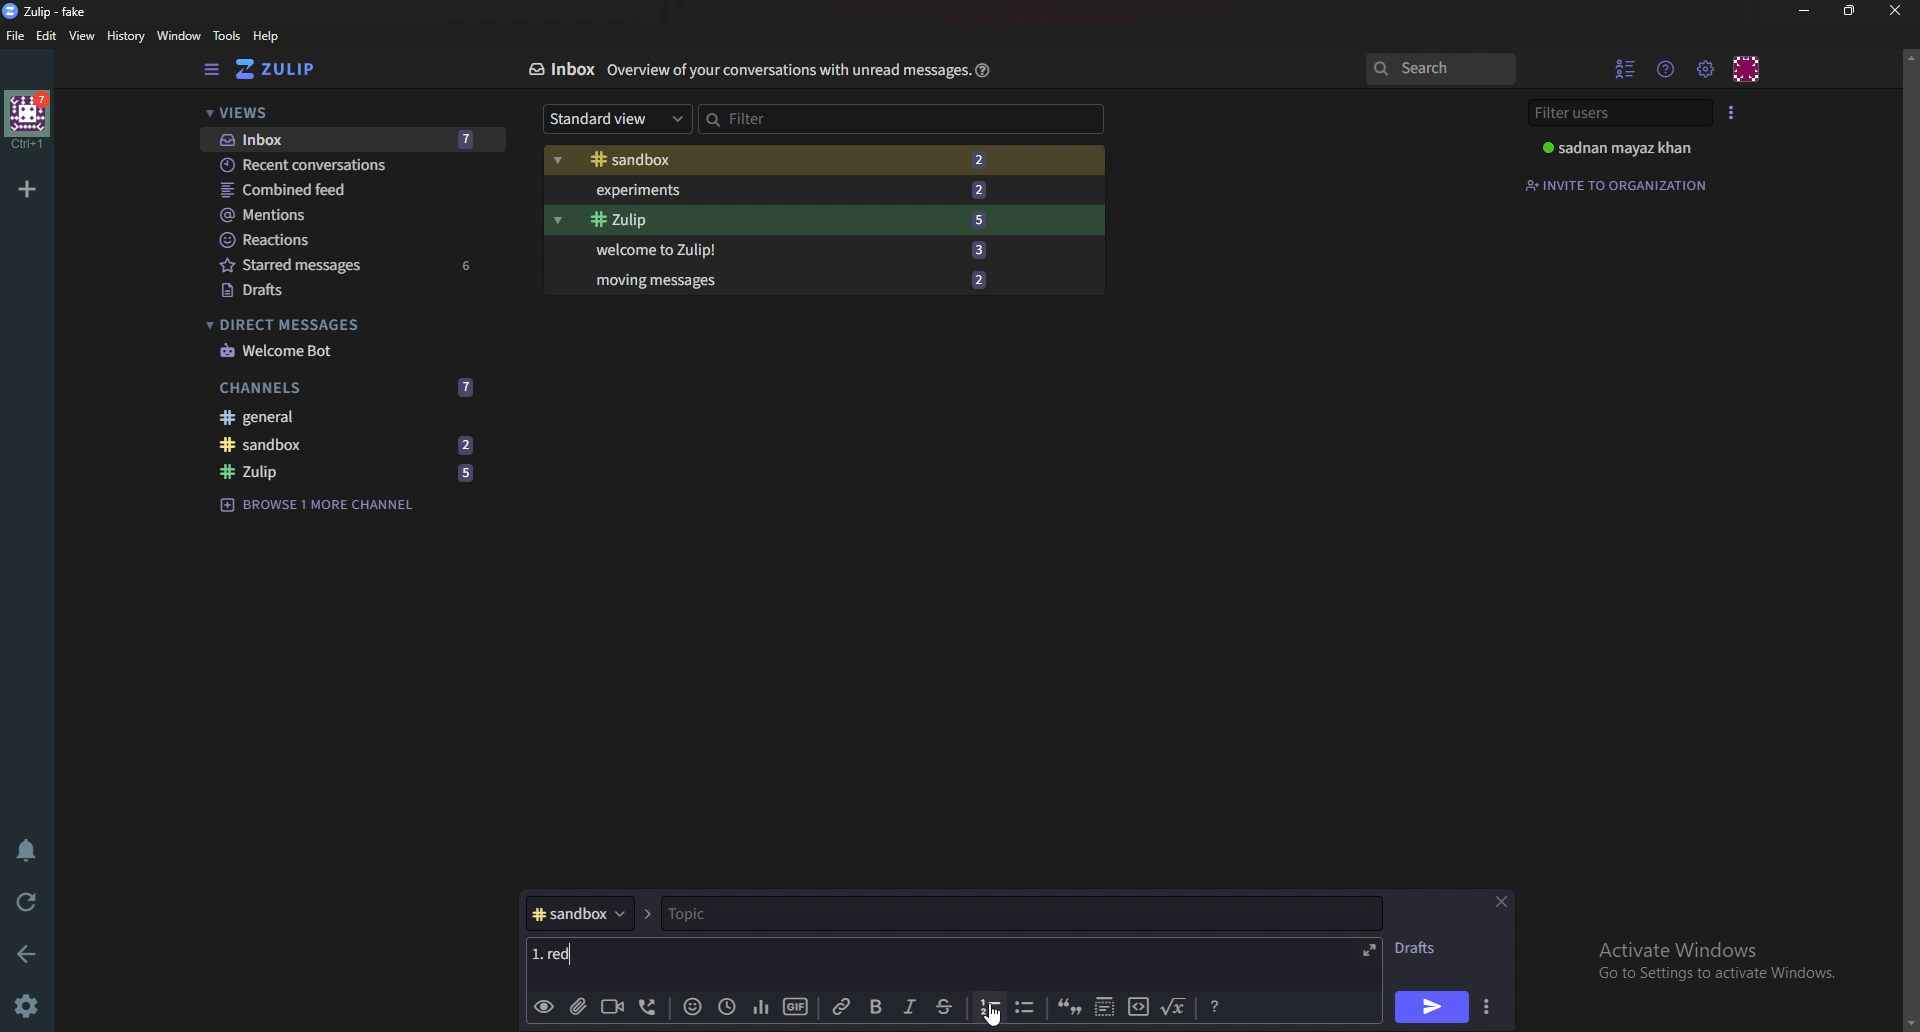 Image resolution: width=1920 pixels, height=1032 pixels. I want to click on Add organization, so click(29, 186).